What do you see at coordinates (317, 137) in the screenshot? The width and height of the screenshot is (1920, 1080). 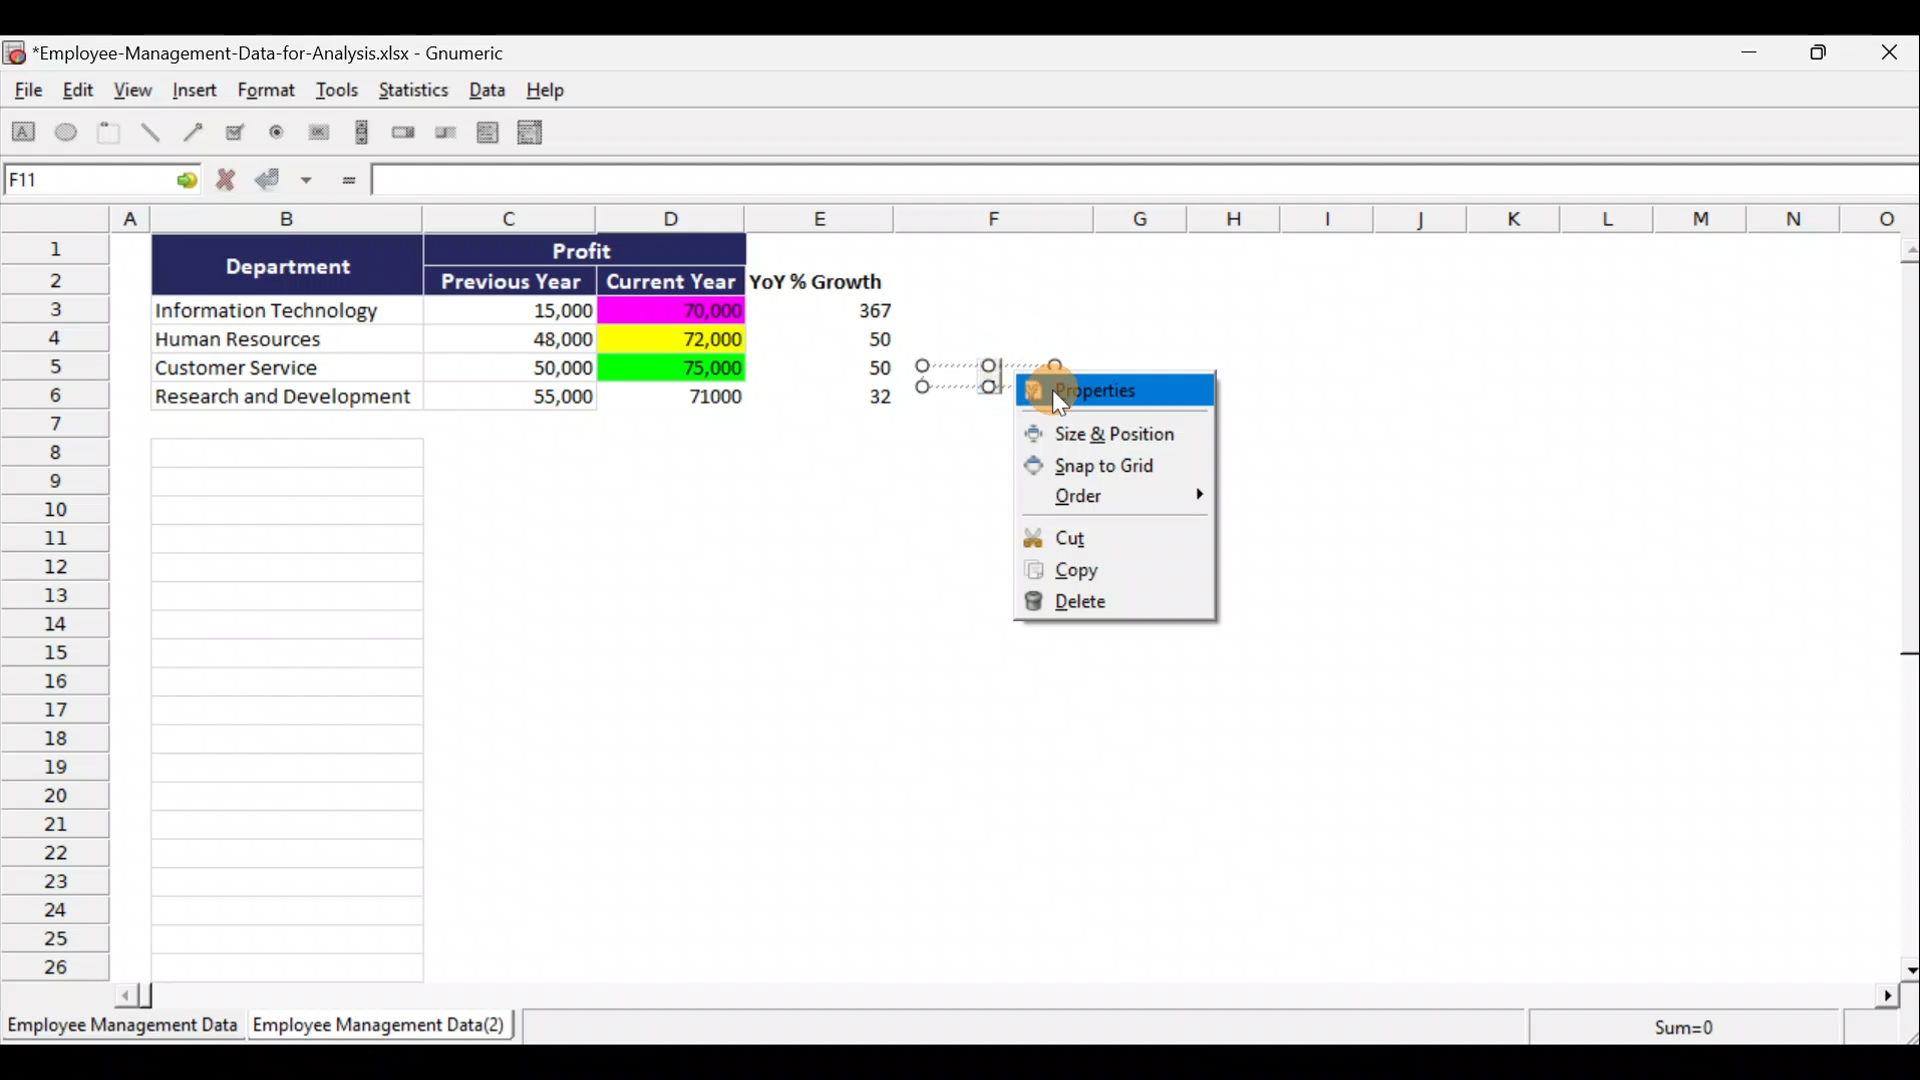 I see `Create a button` at bounding box center [317, 137].